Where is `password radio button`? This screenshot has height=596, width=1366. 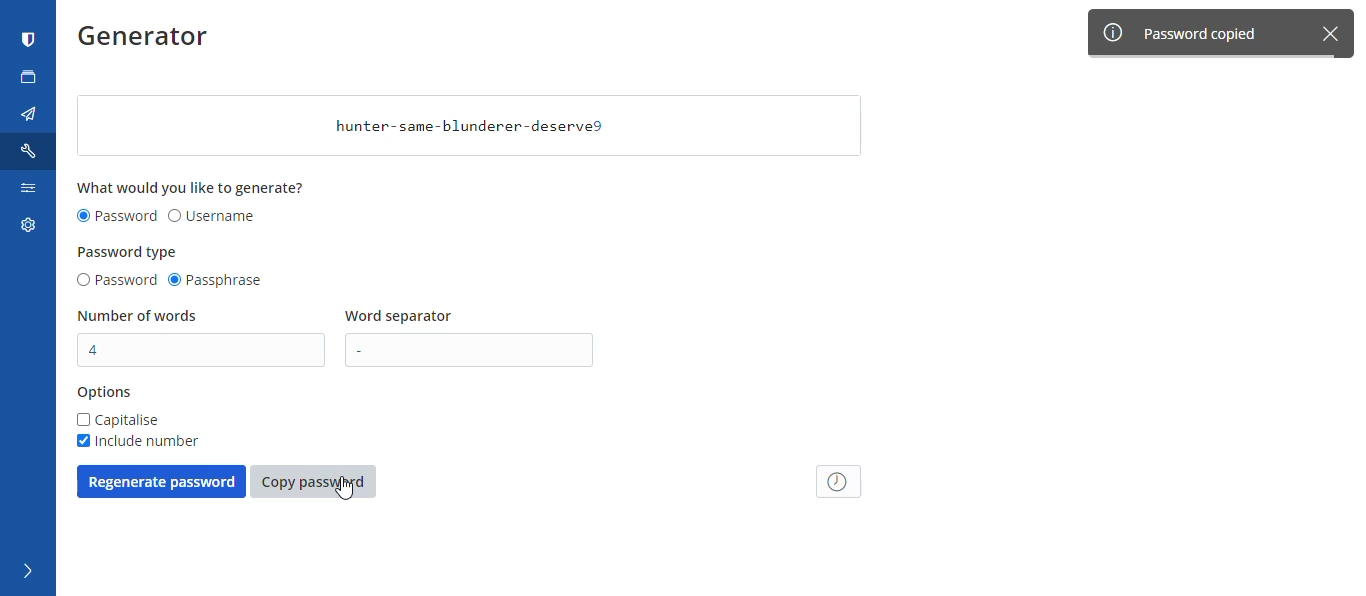
password radio button is located at coordinates (117, 217).